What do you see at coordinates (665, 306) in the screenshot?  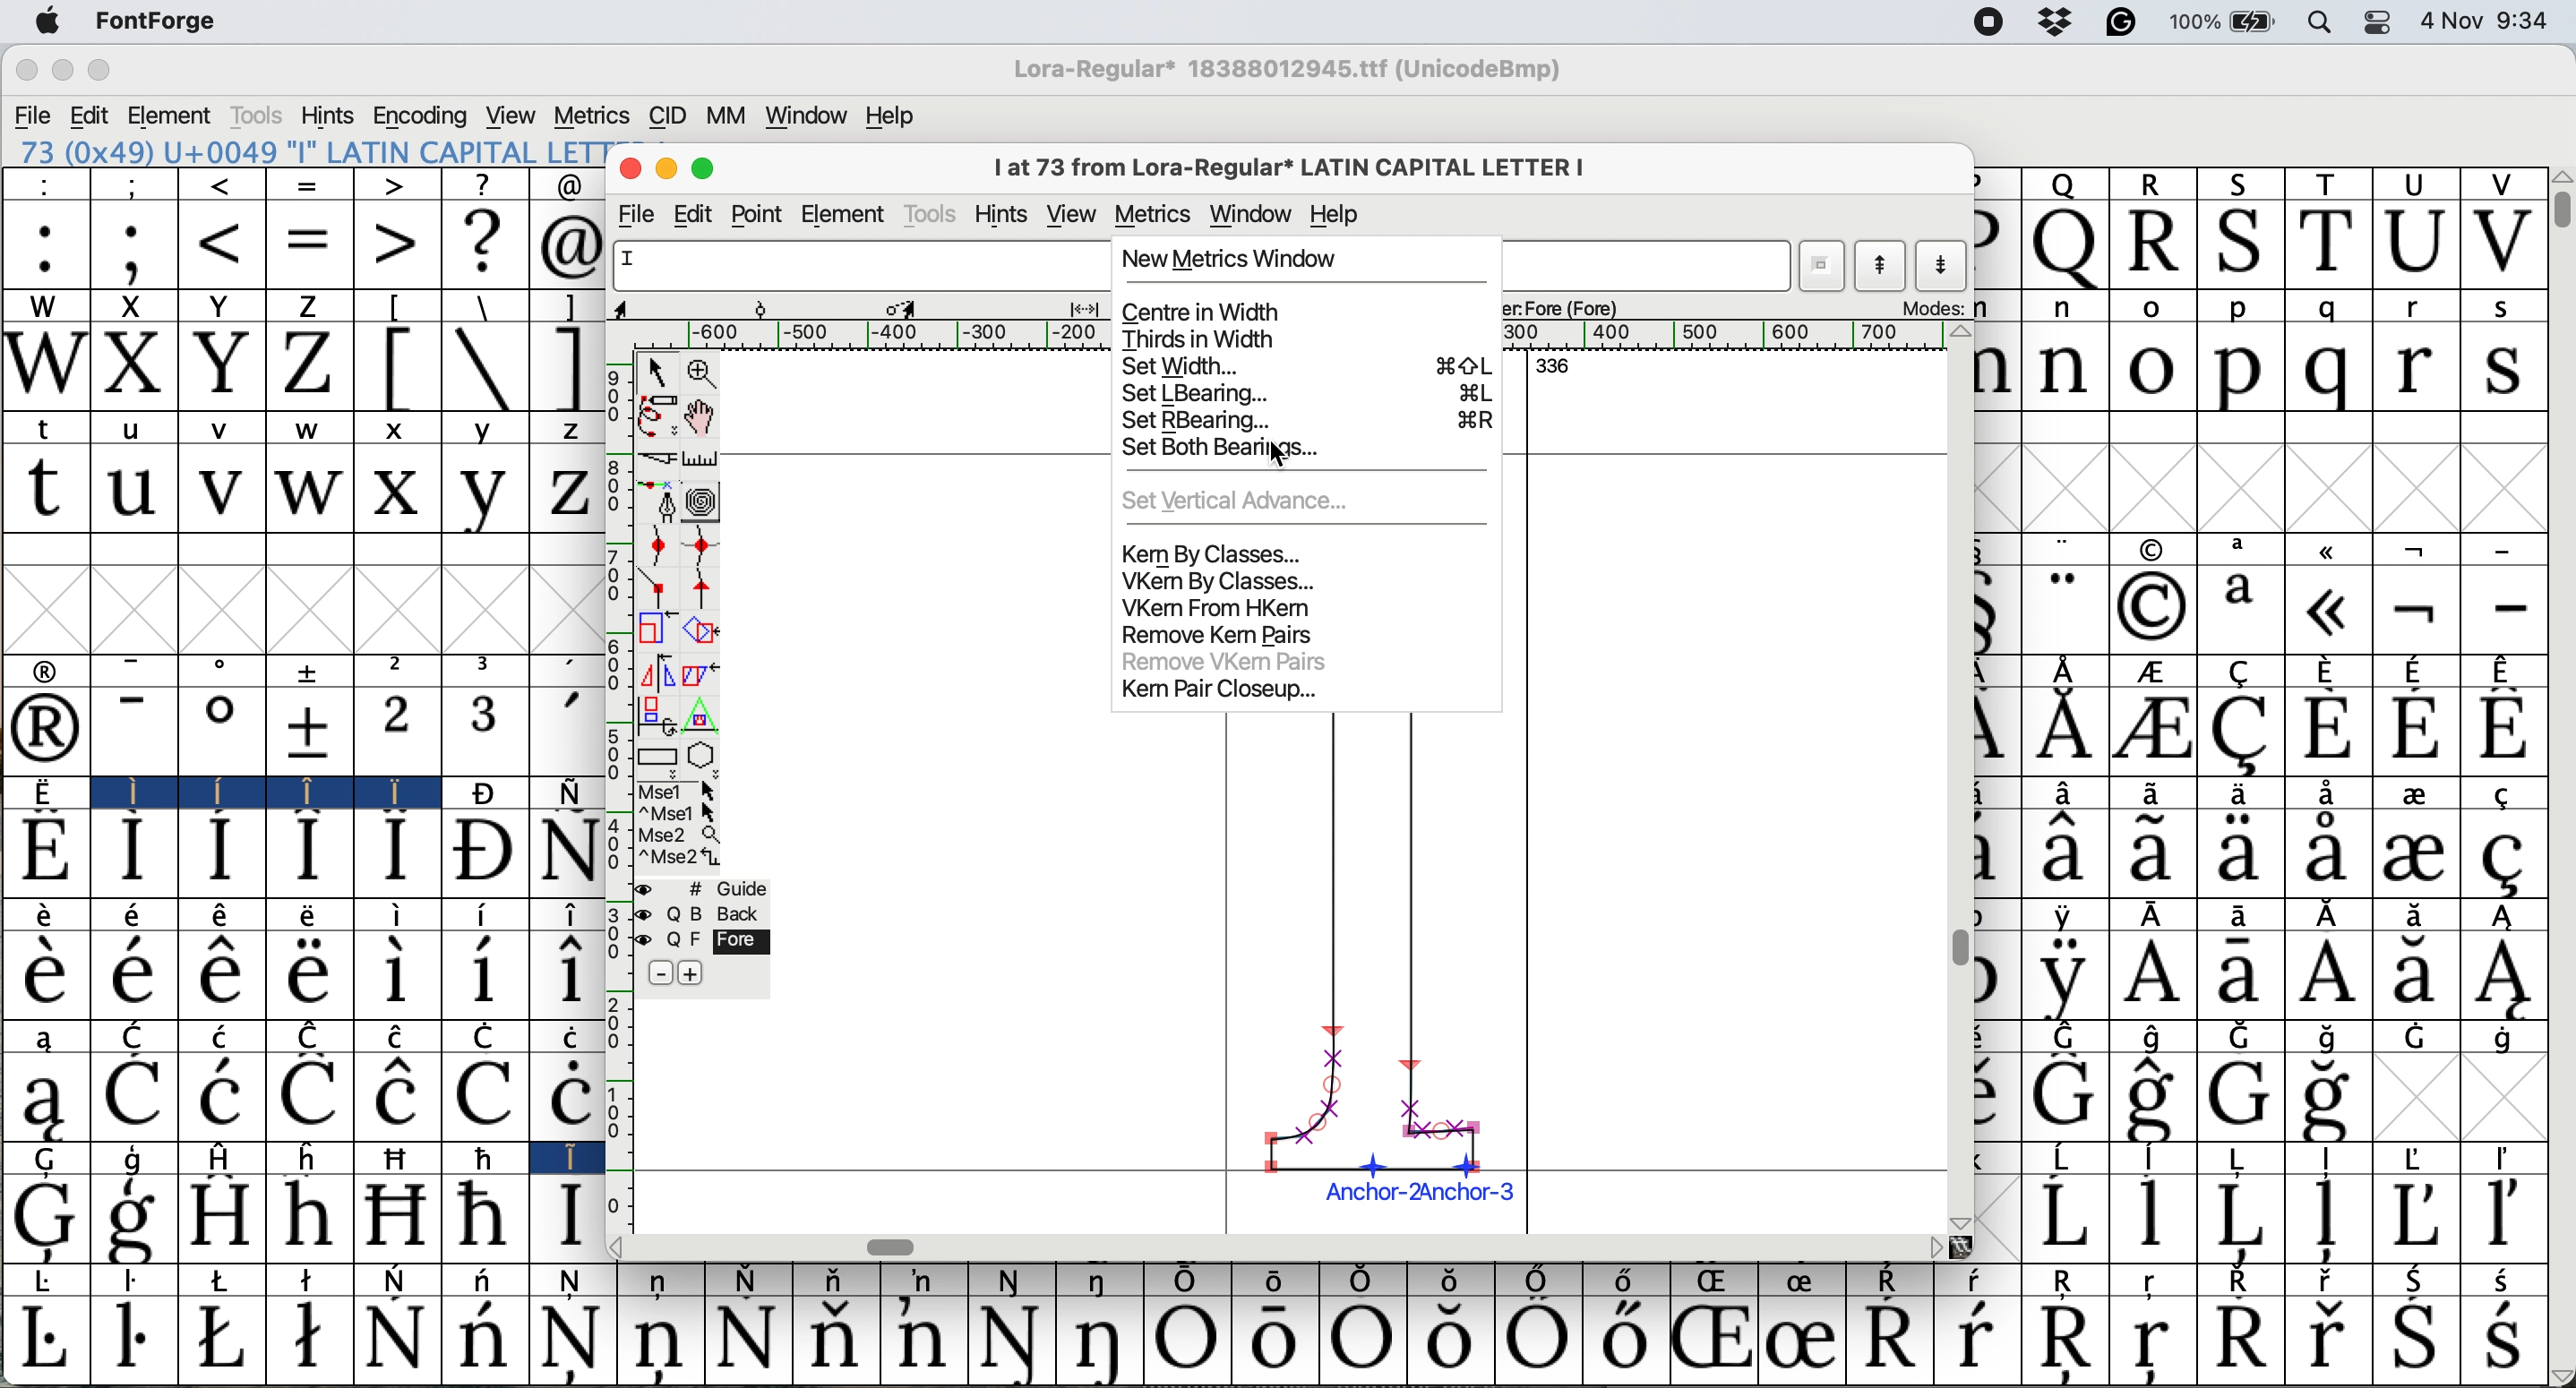 I see `` at bounding box center [665, 306].